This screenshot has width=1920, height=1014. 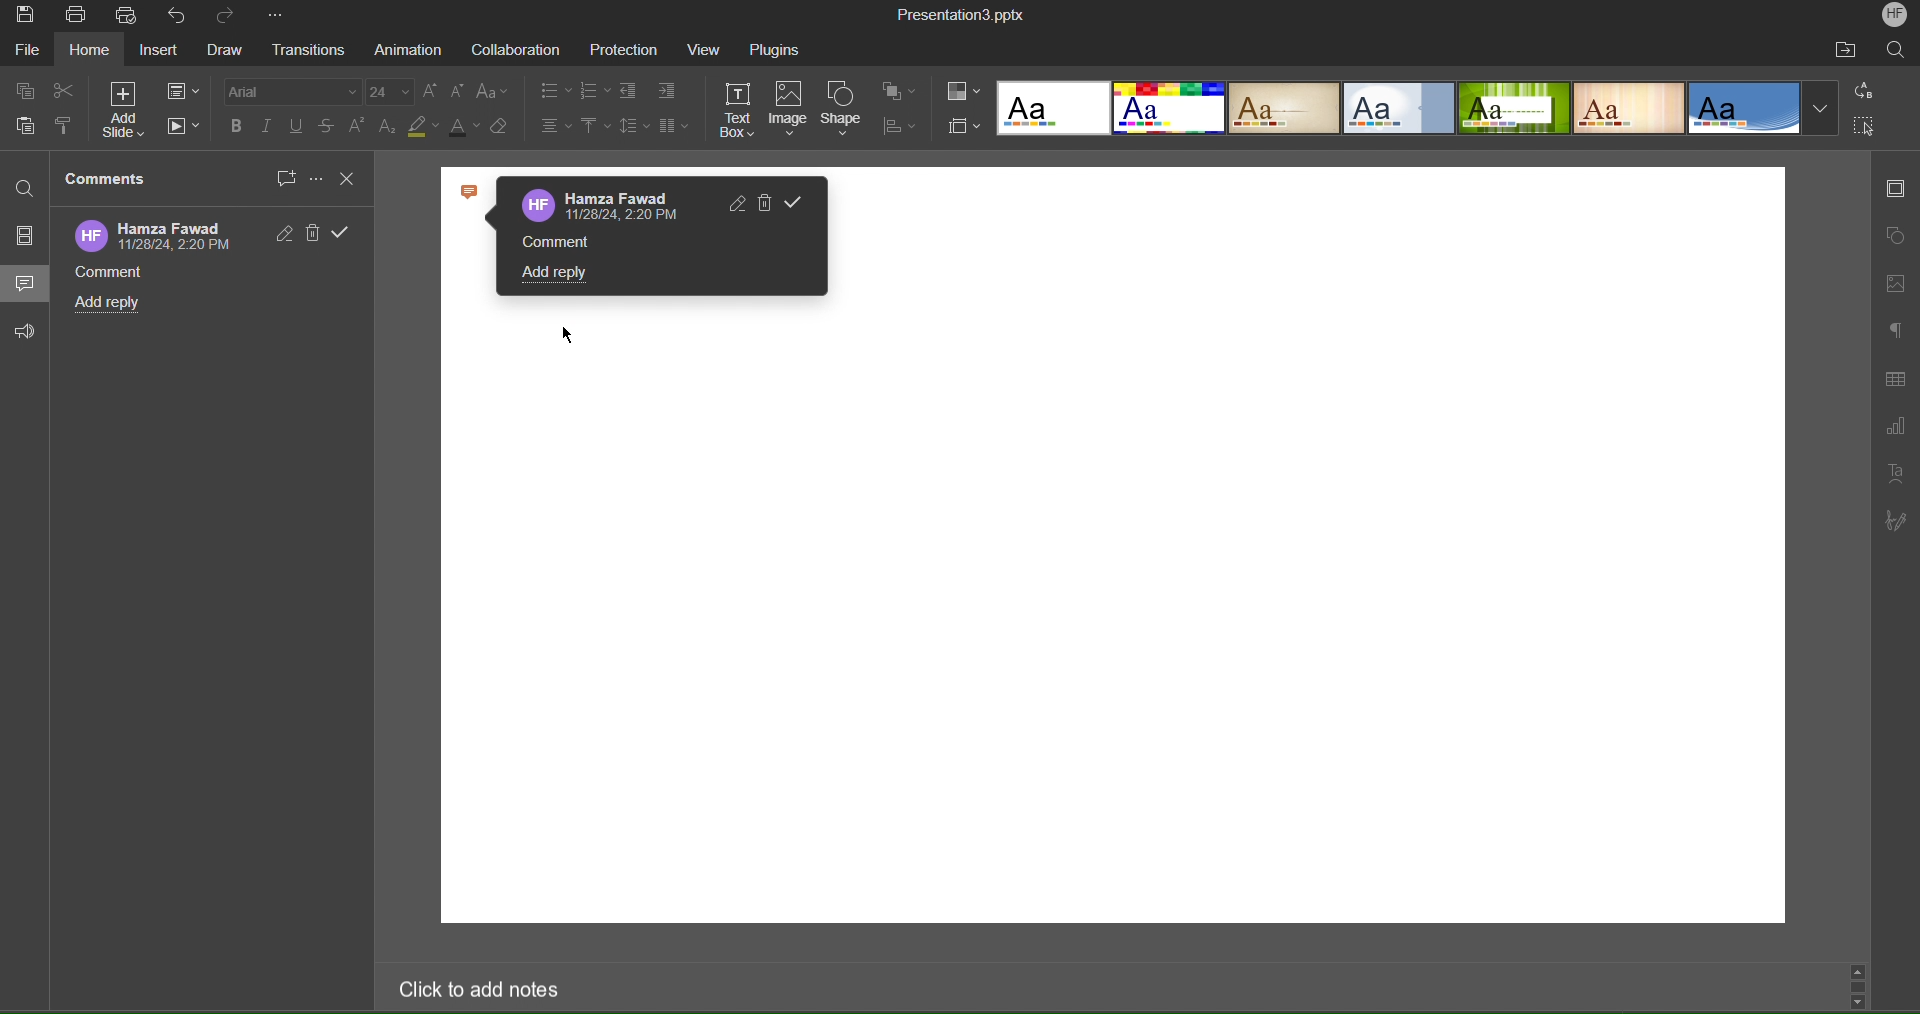 I want to click on Text Color, so click(x=462, y=128).